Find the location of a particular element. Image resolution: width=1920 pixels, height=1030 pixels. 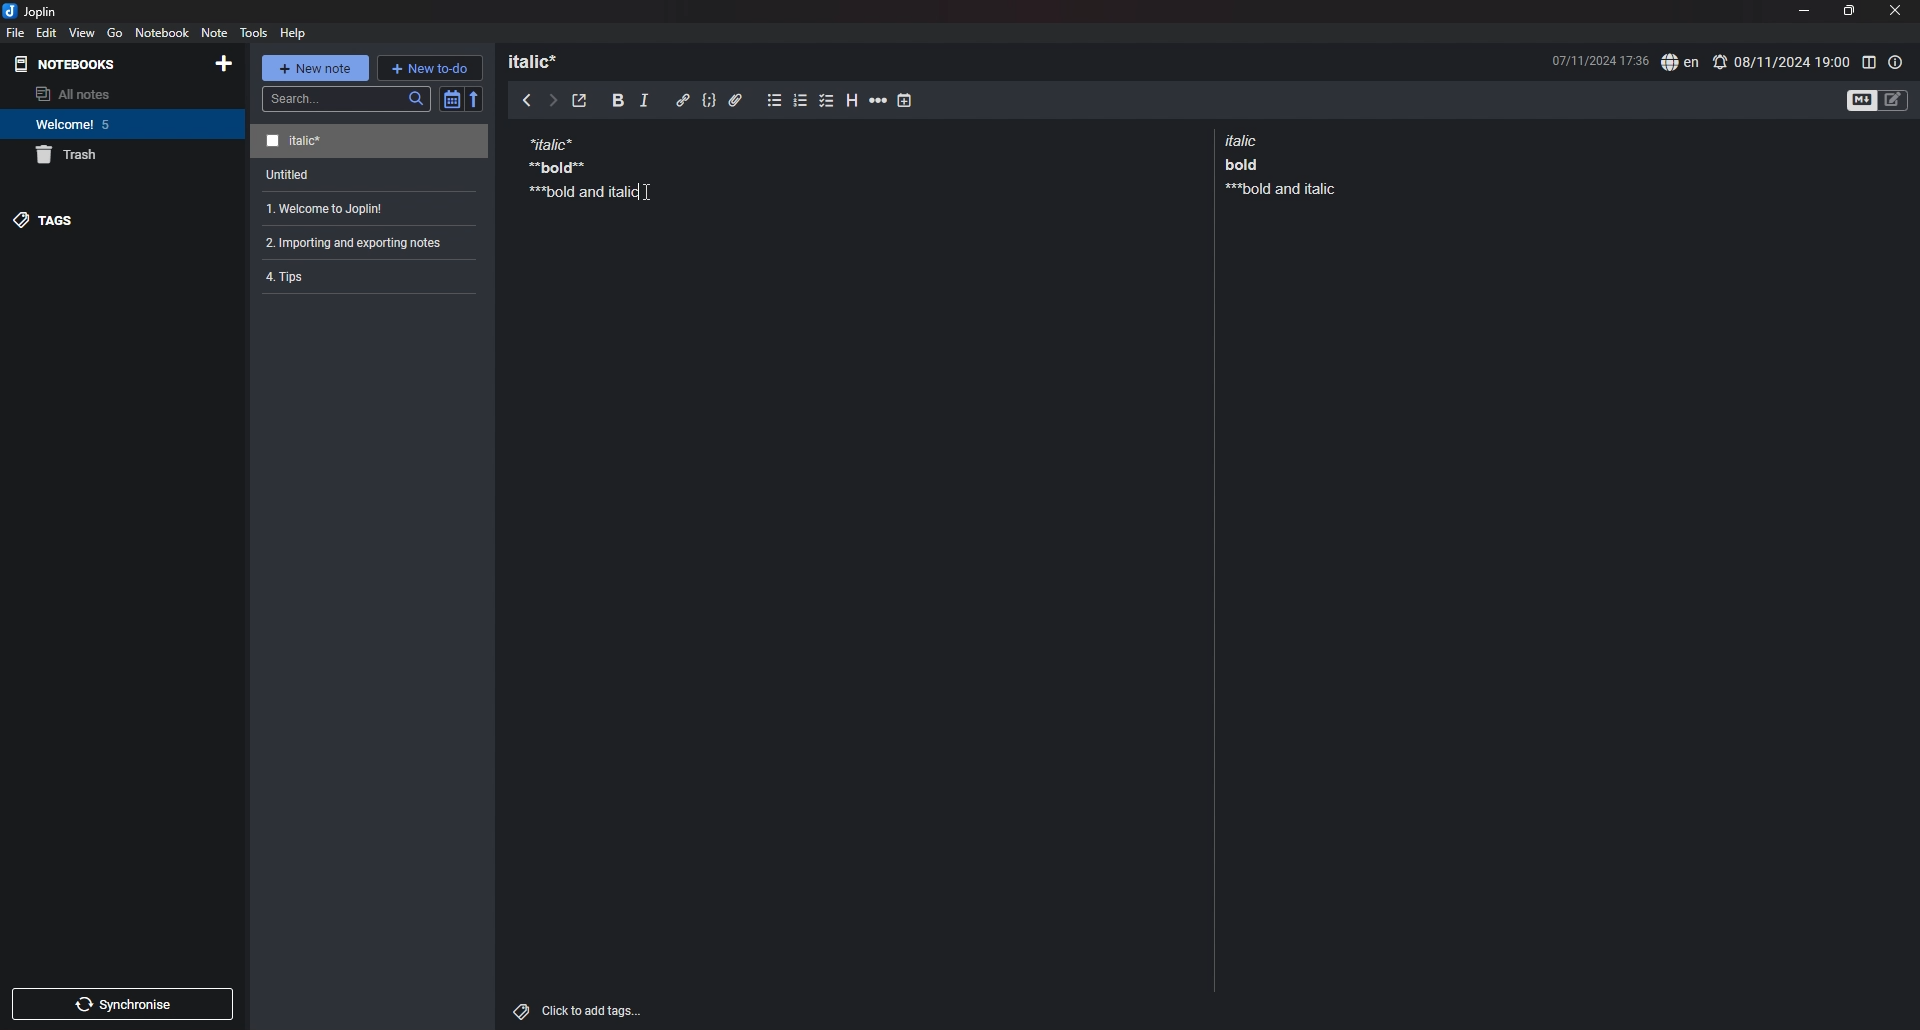

note is located at coordinates (213, 32).